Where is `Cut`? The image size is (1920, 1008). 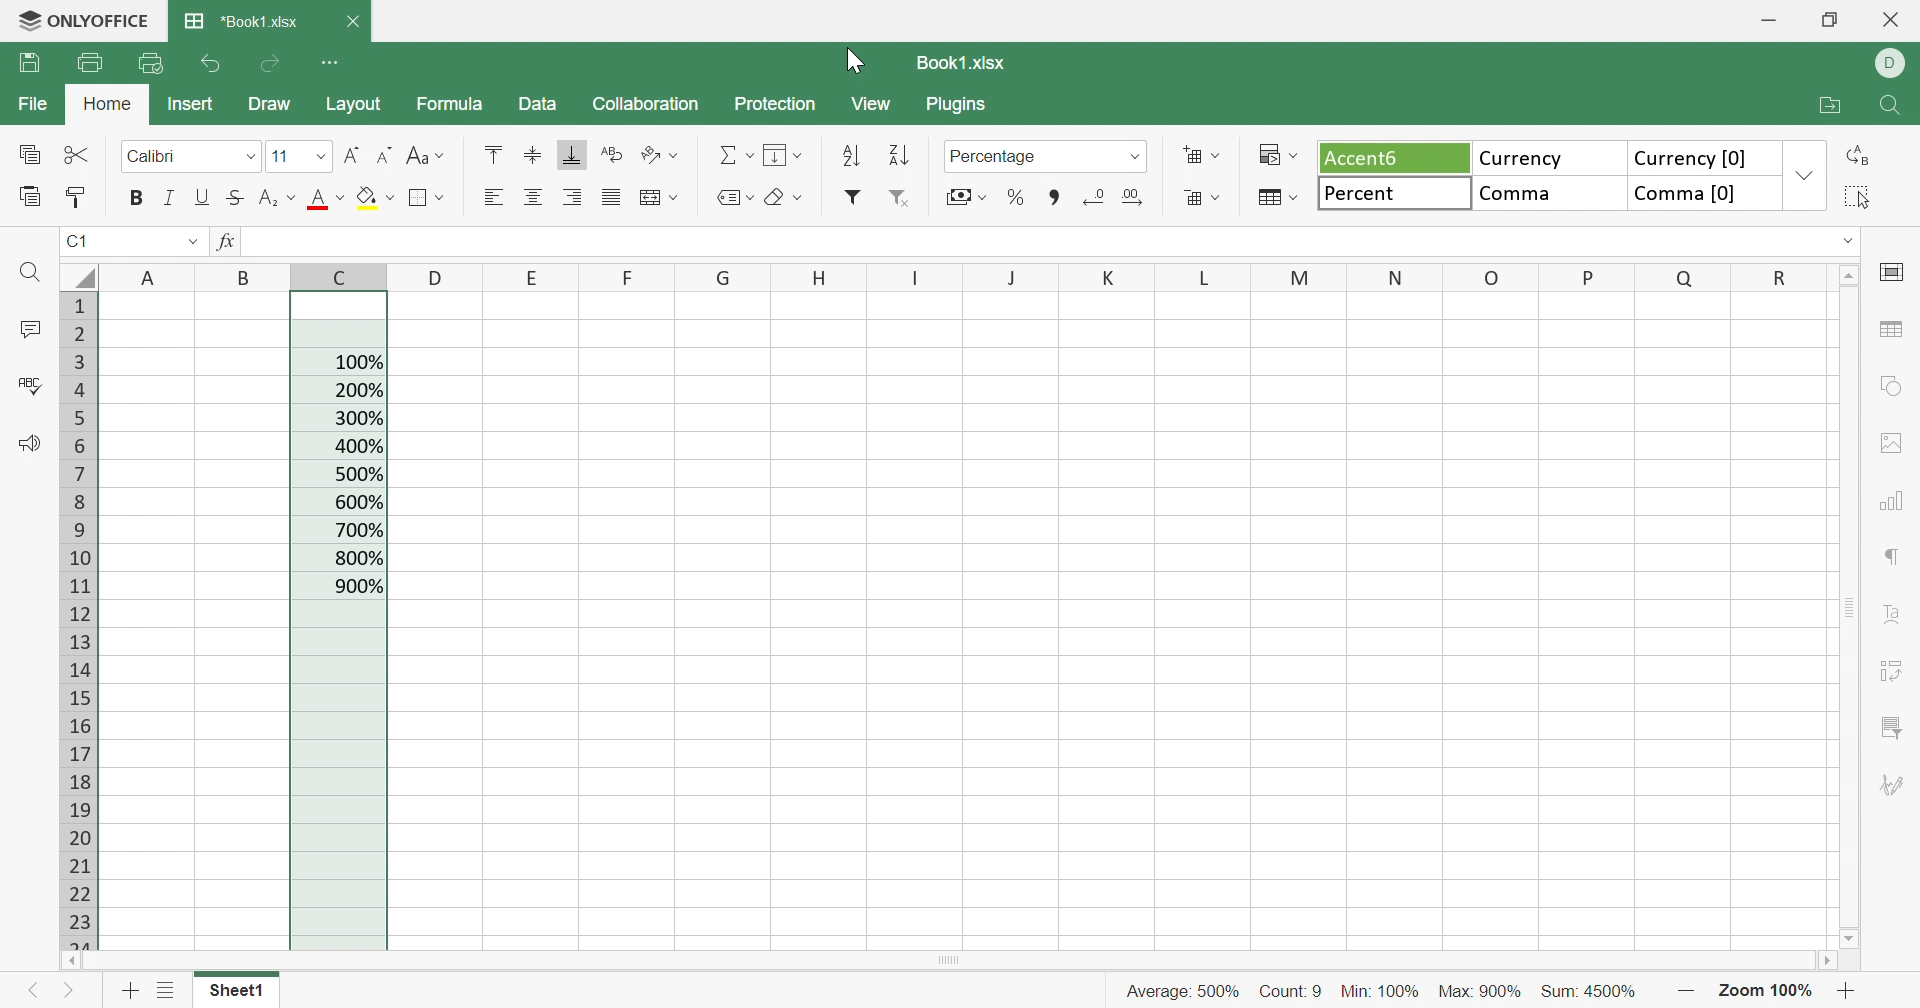
Cut is located at coordinates (76, 154).